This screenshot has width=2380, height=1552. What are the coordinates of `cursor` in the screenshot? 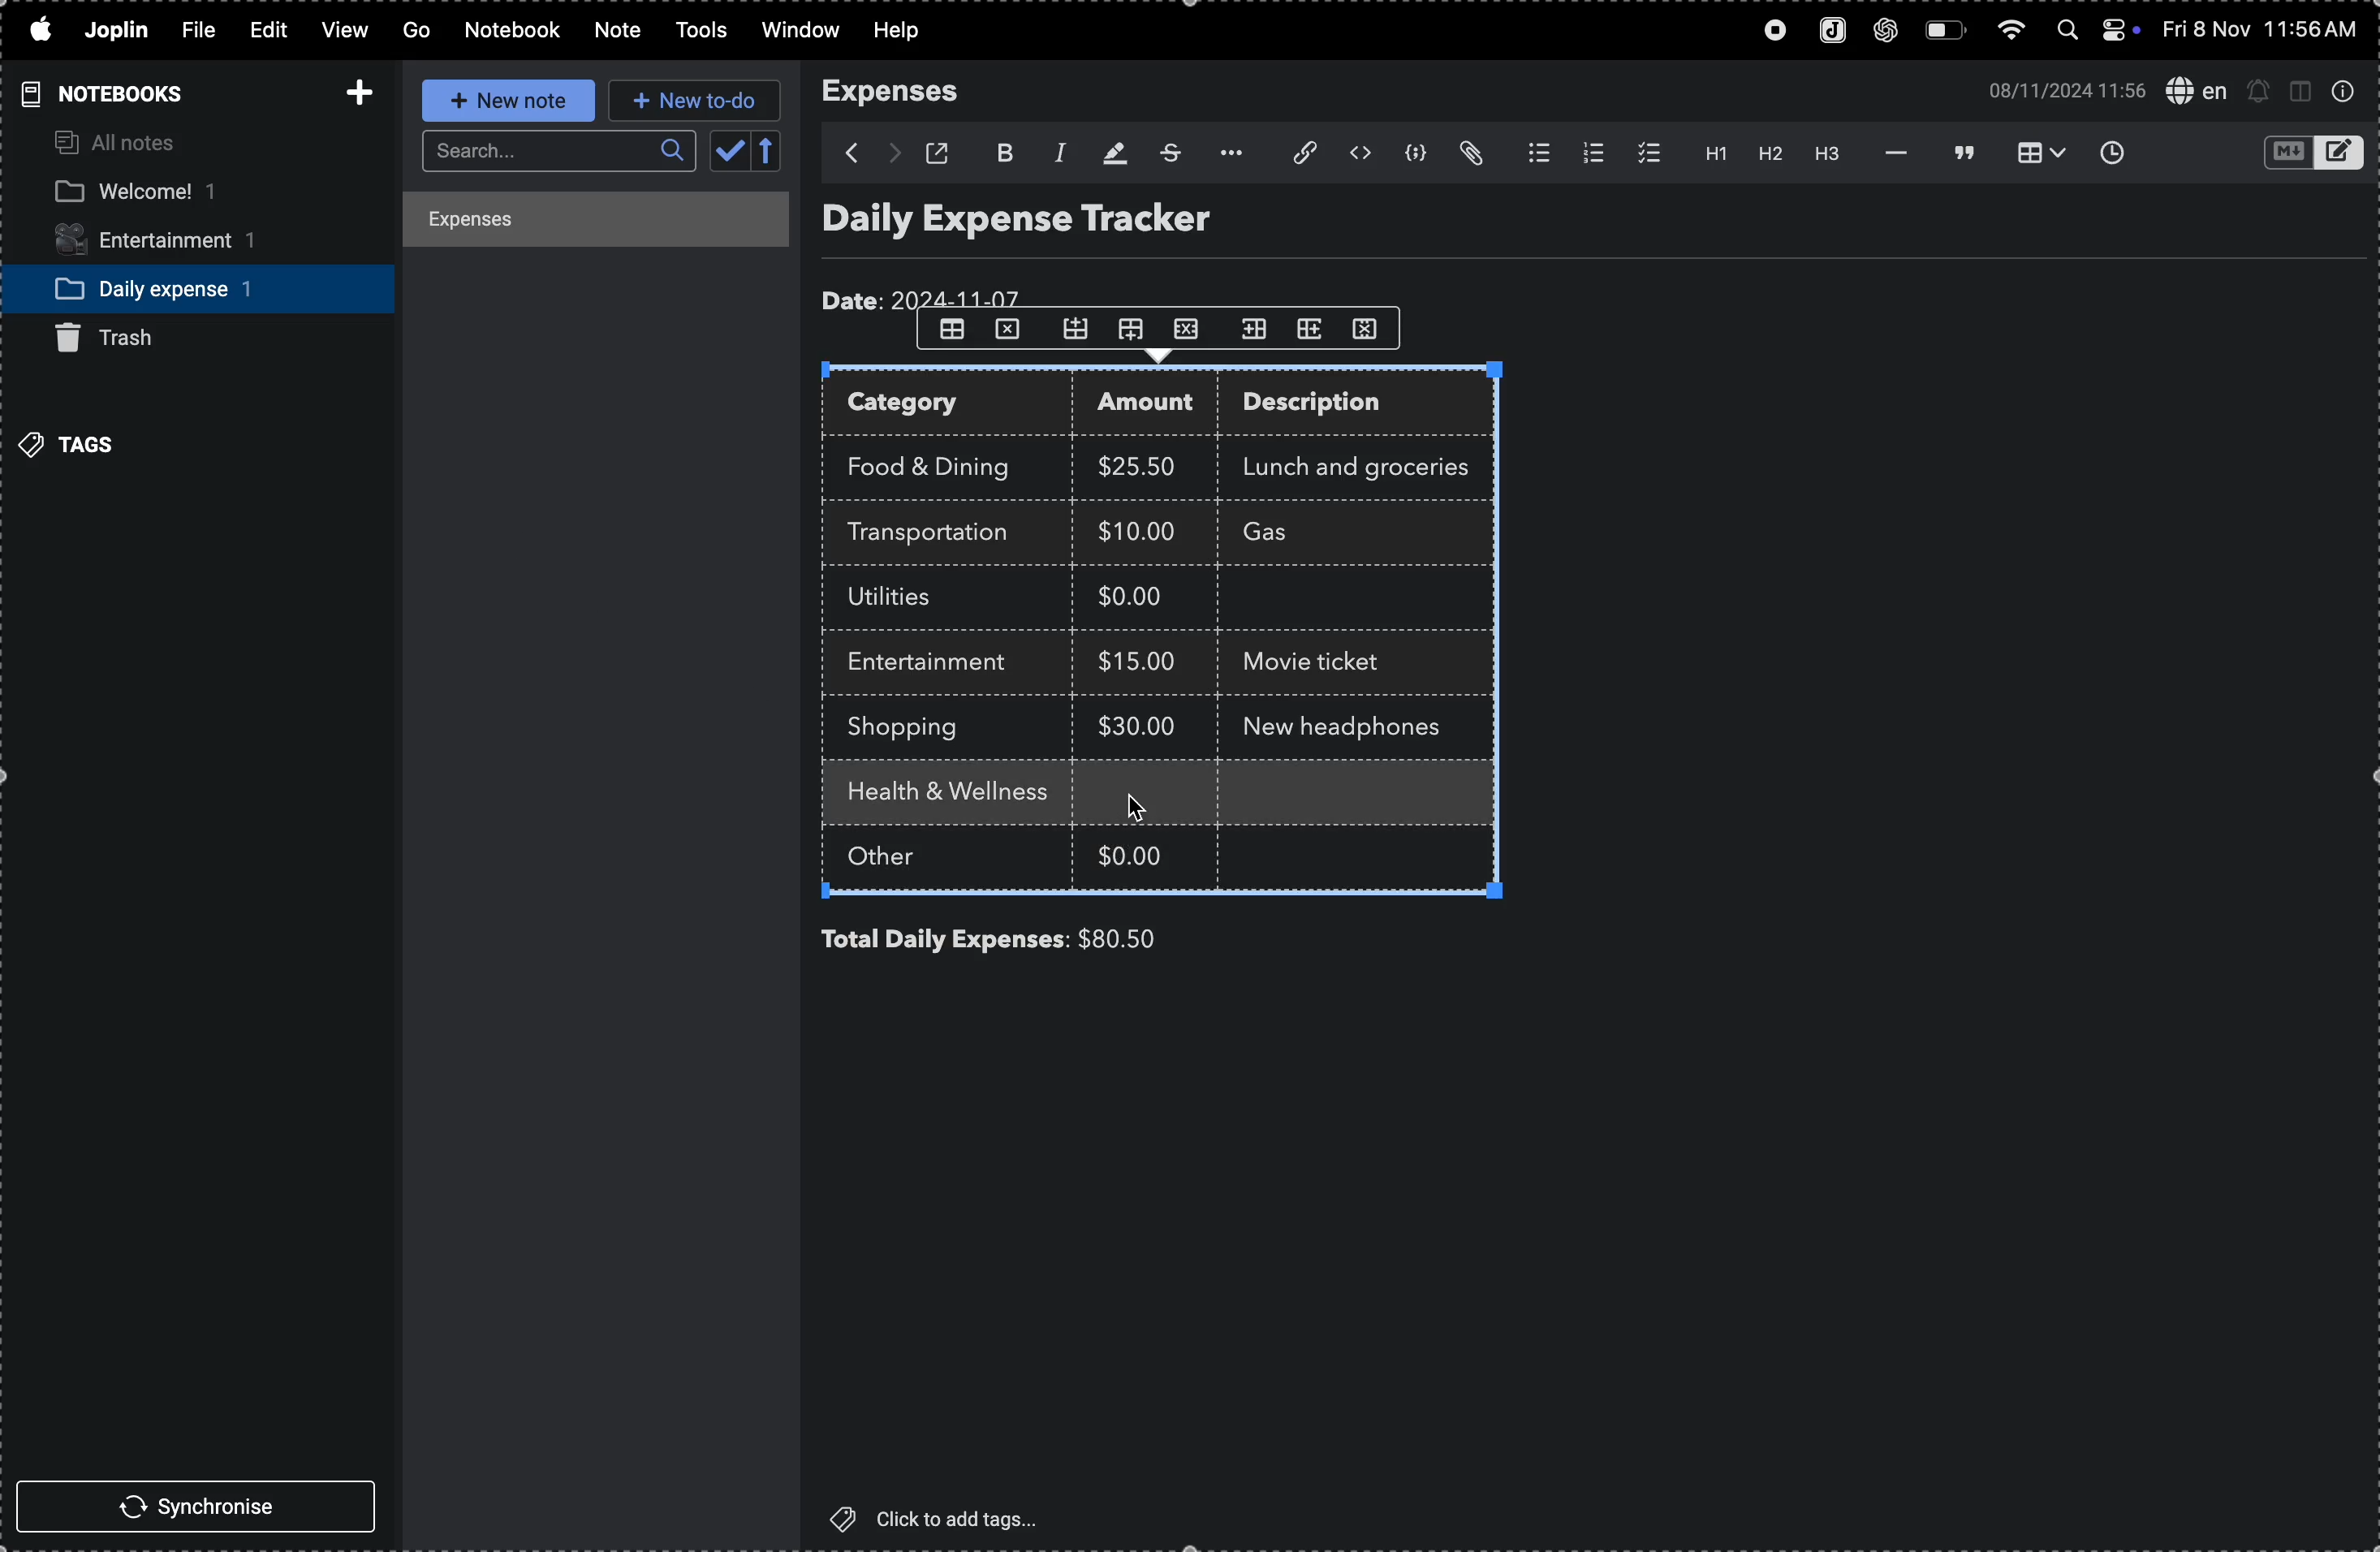 It's located at (1139, 805).